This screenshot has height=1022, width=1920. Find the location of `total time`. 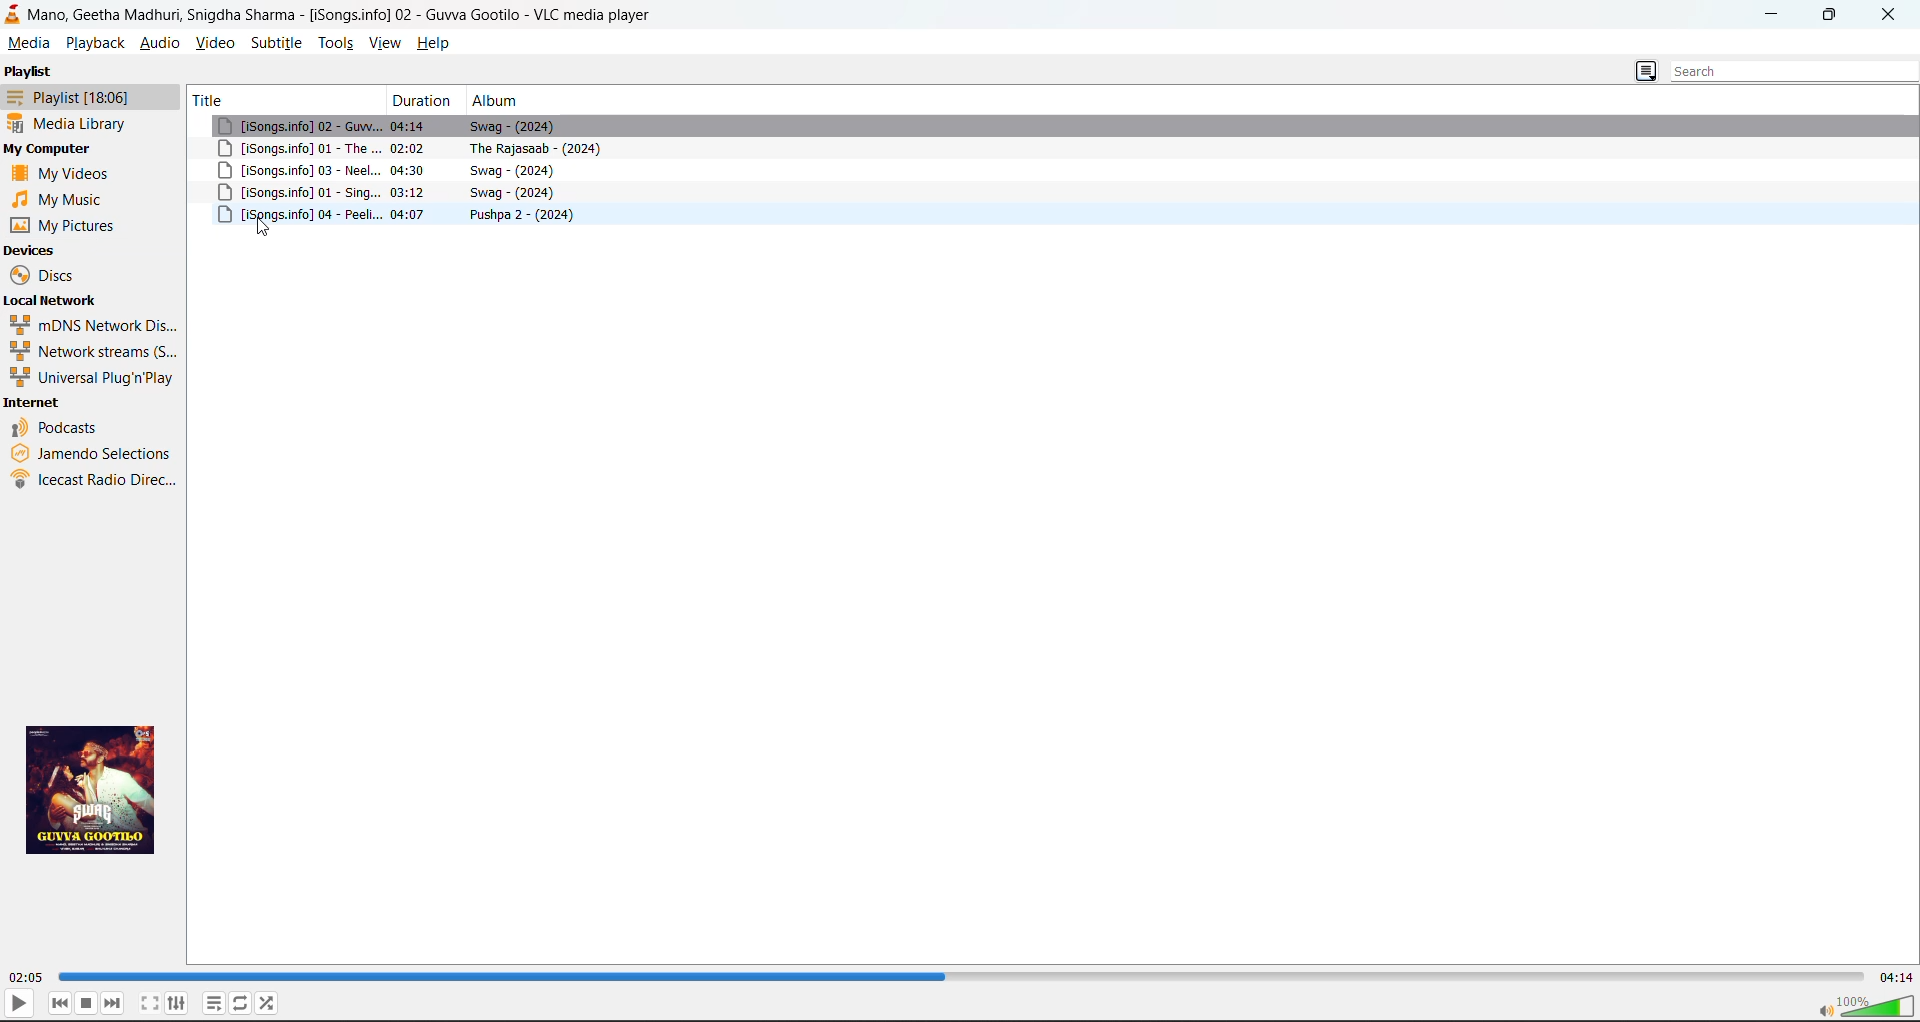

total time is located at coordinates (1896, 978).